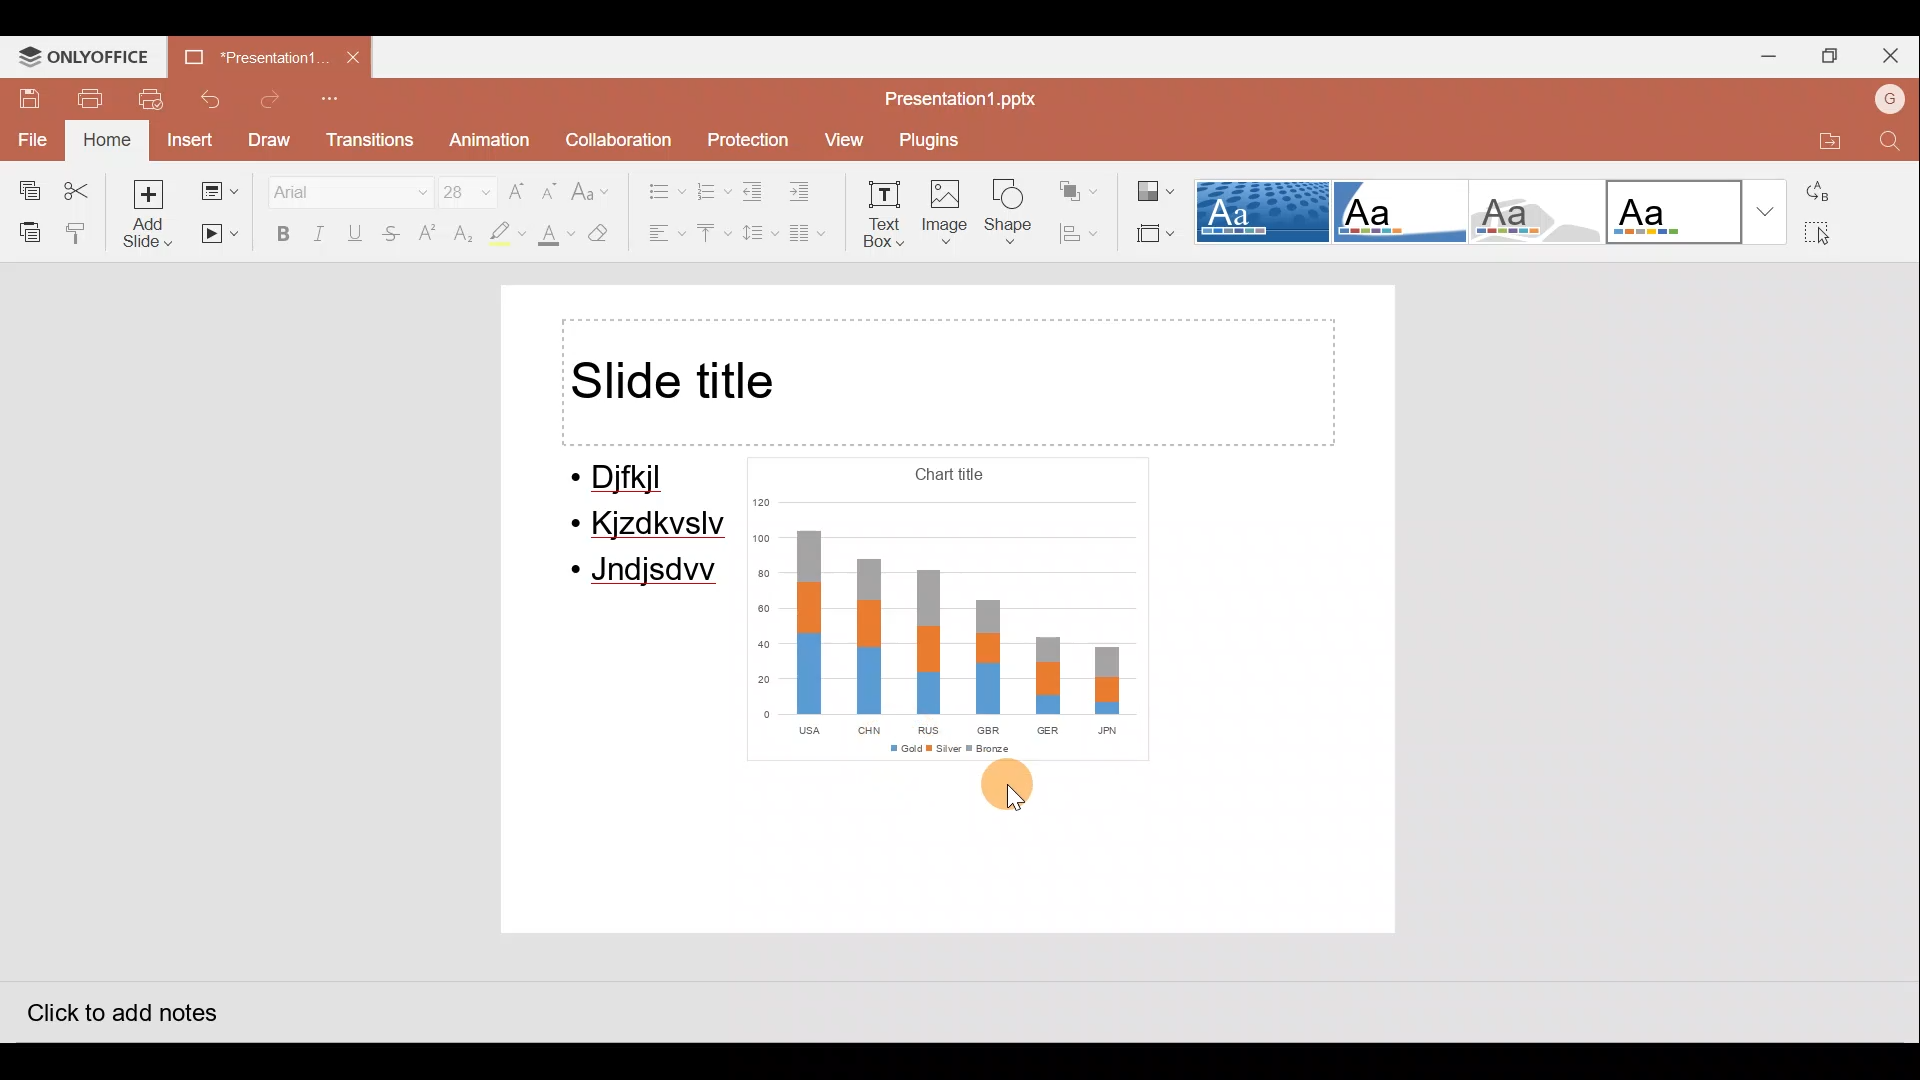 The width and height of the screenshot is (1920, 1080). What do you see at coordinates (23, 186) in the screenshot?
I see `Copy` at bounding box center [23, 186].